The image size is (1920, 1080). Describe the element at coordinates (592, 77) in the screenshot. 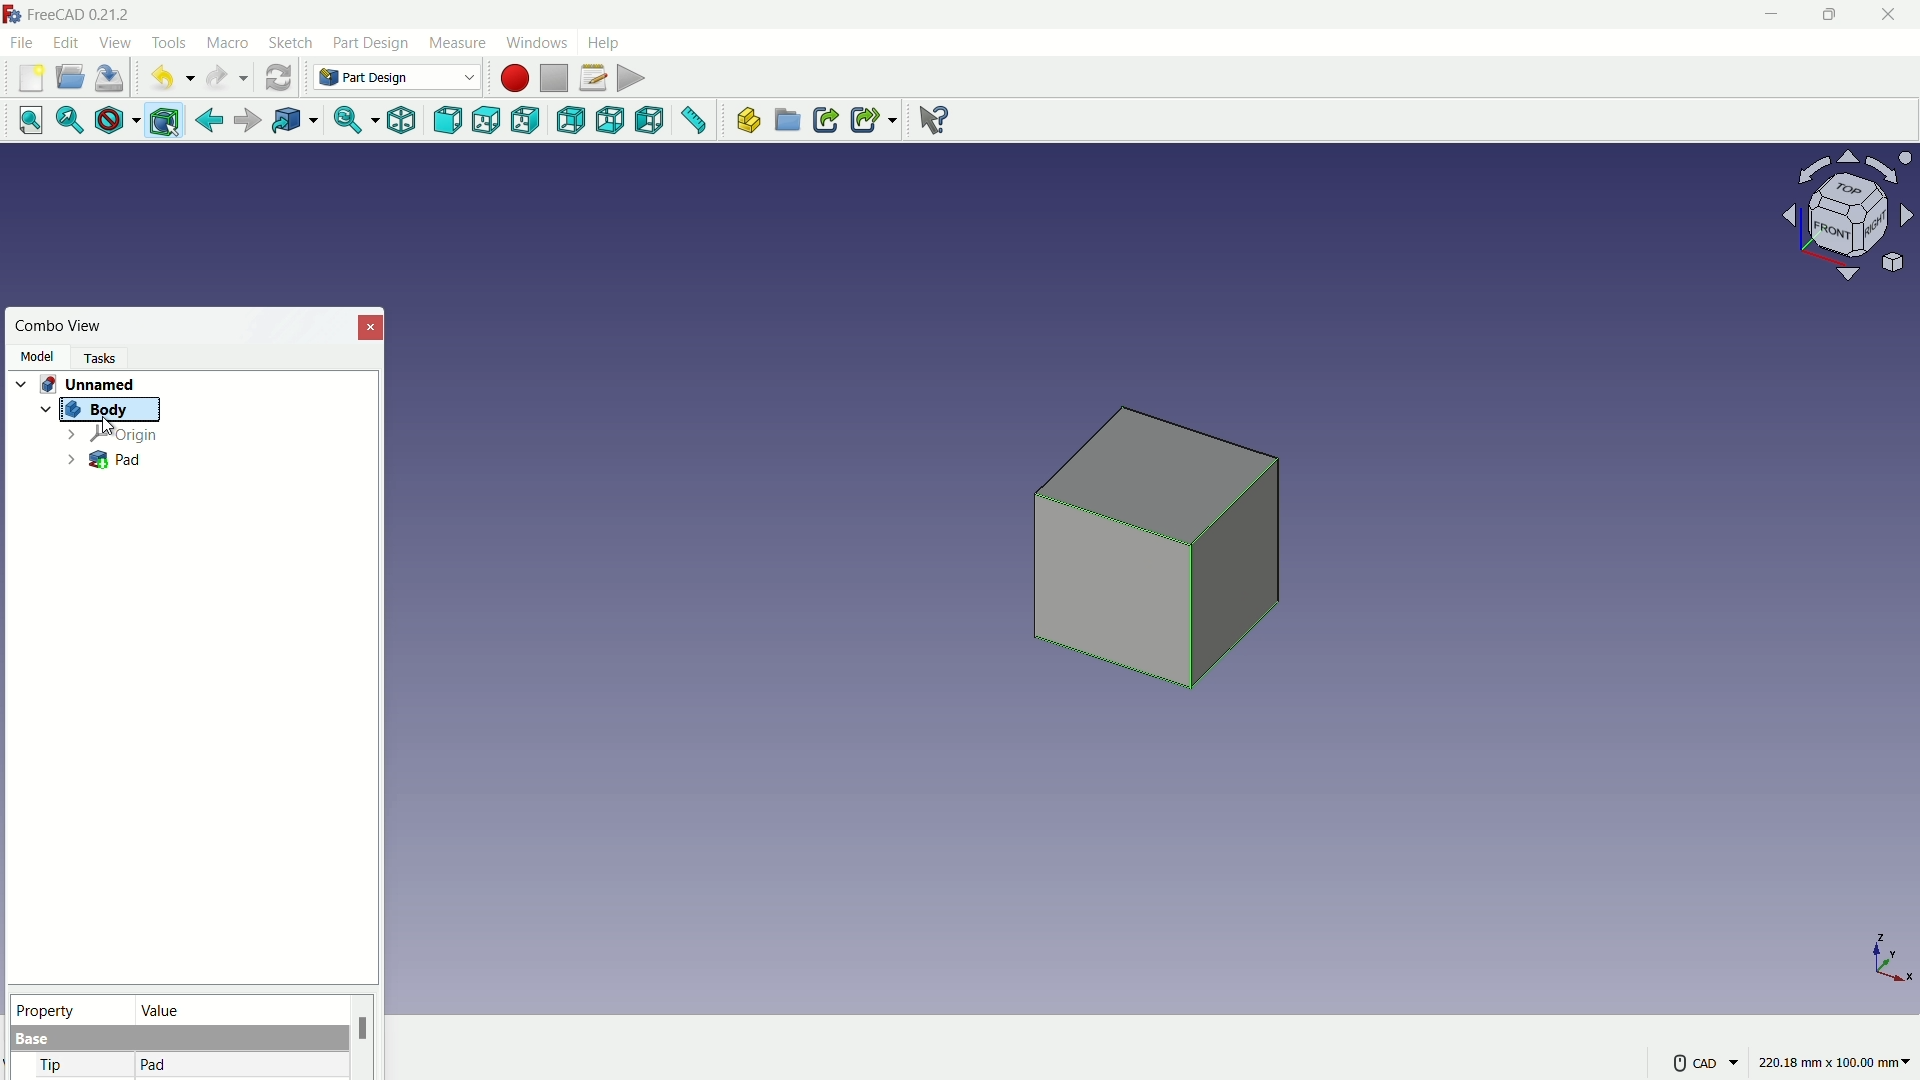

I see `macros` at that location.